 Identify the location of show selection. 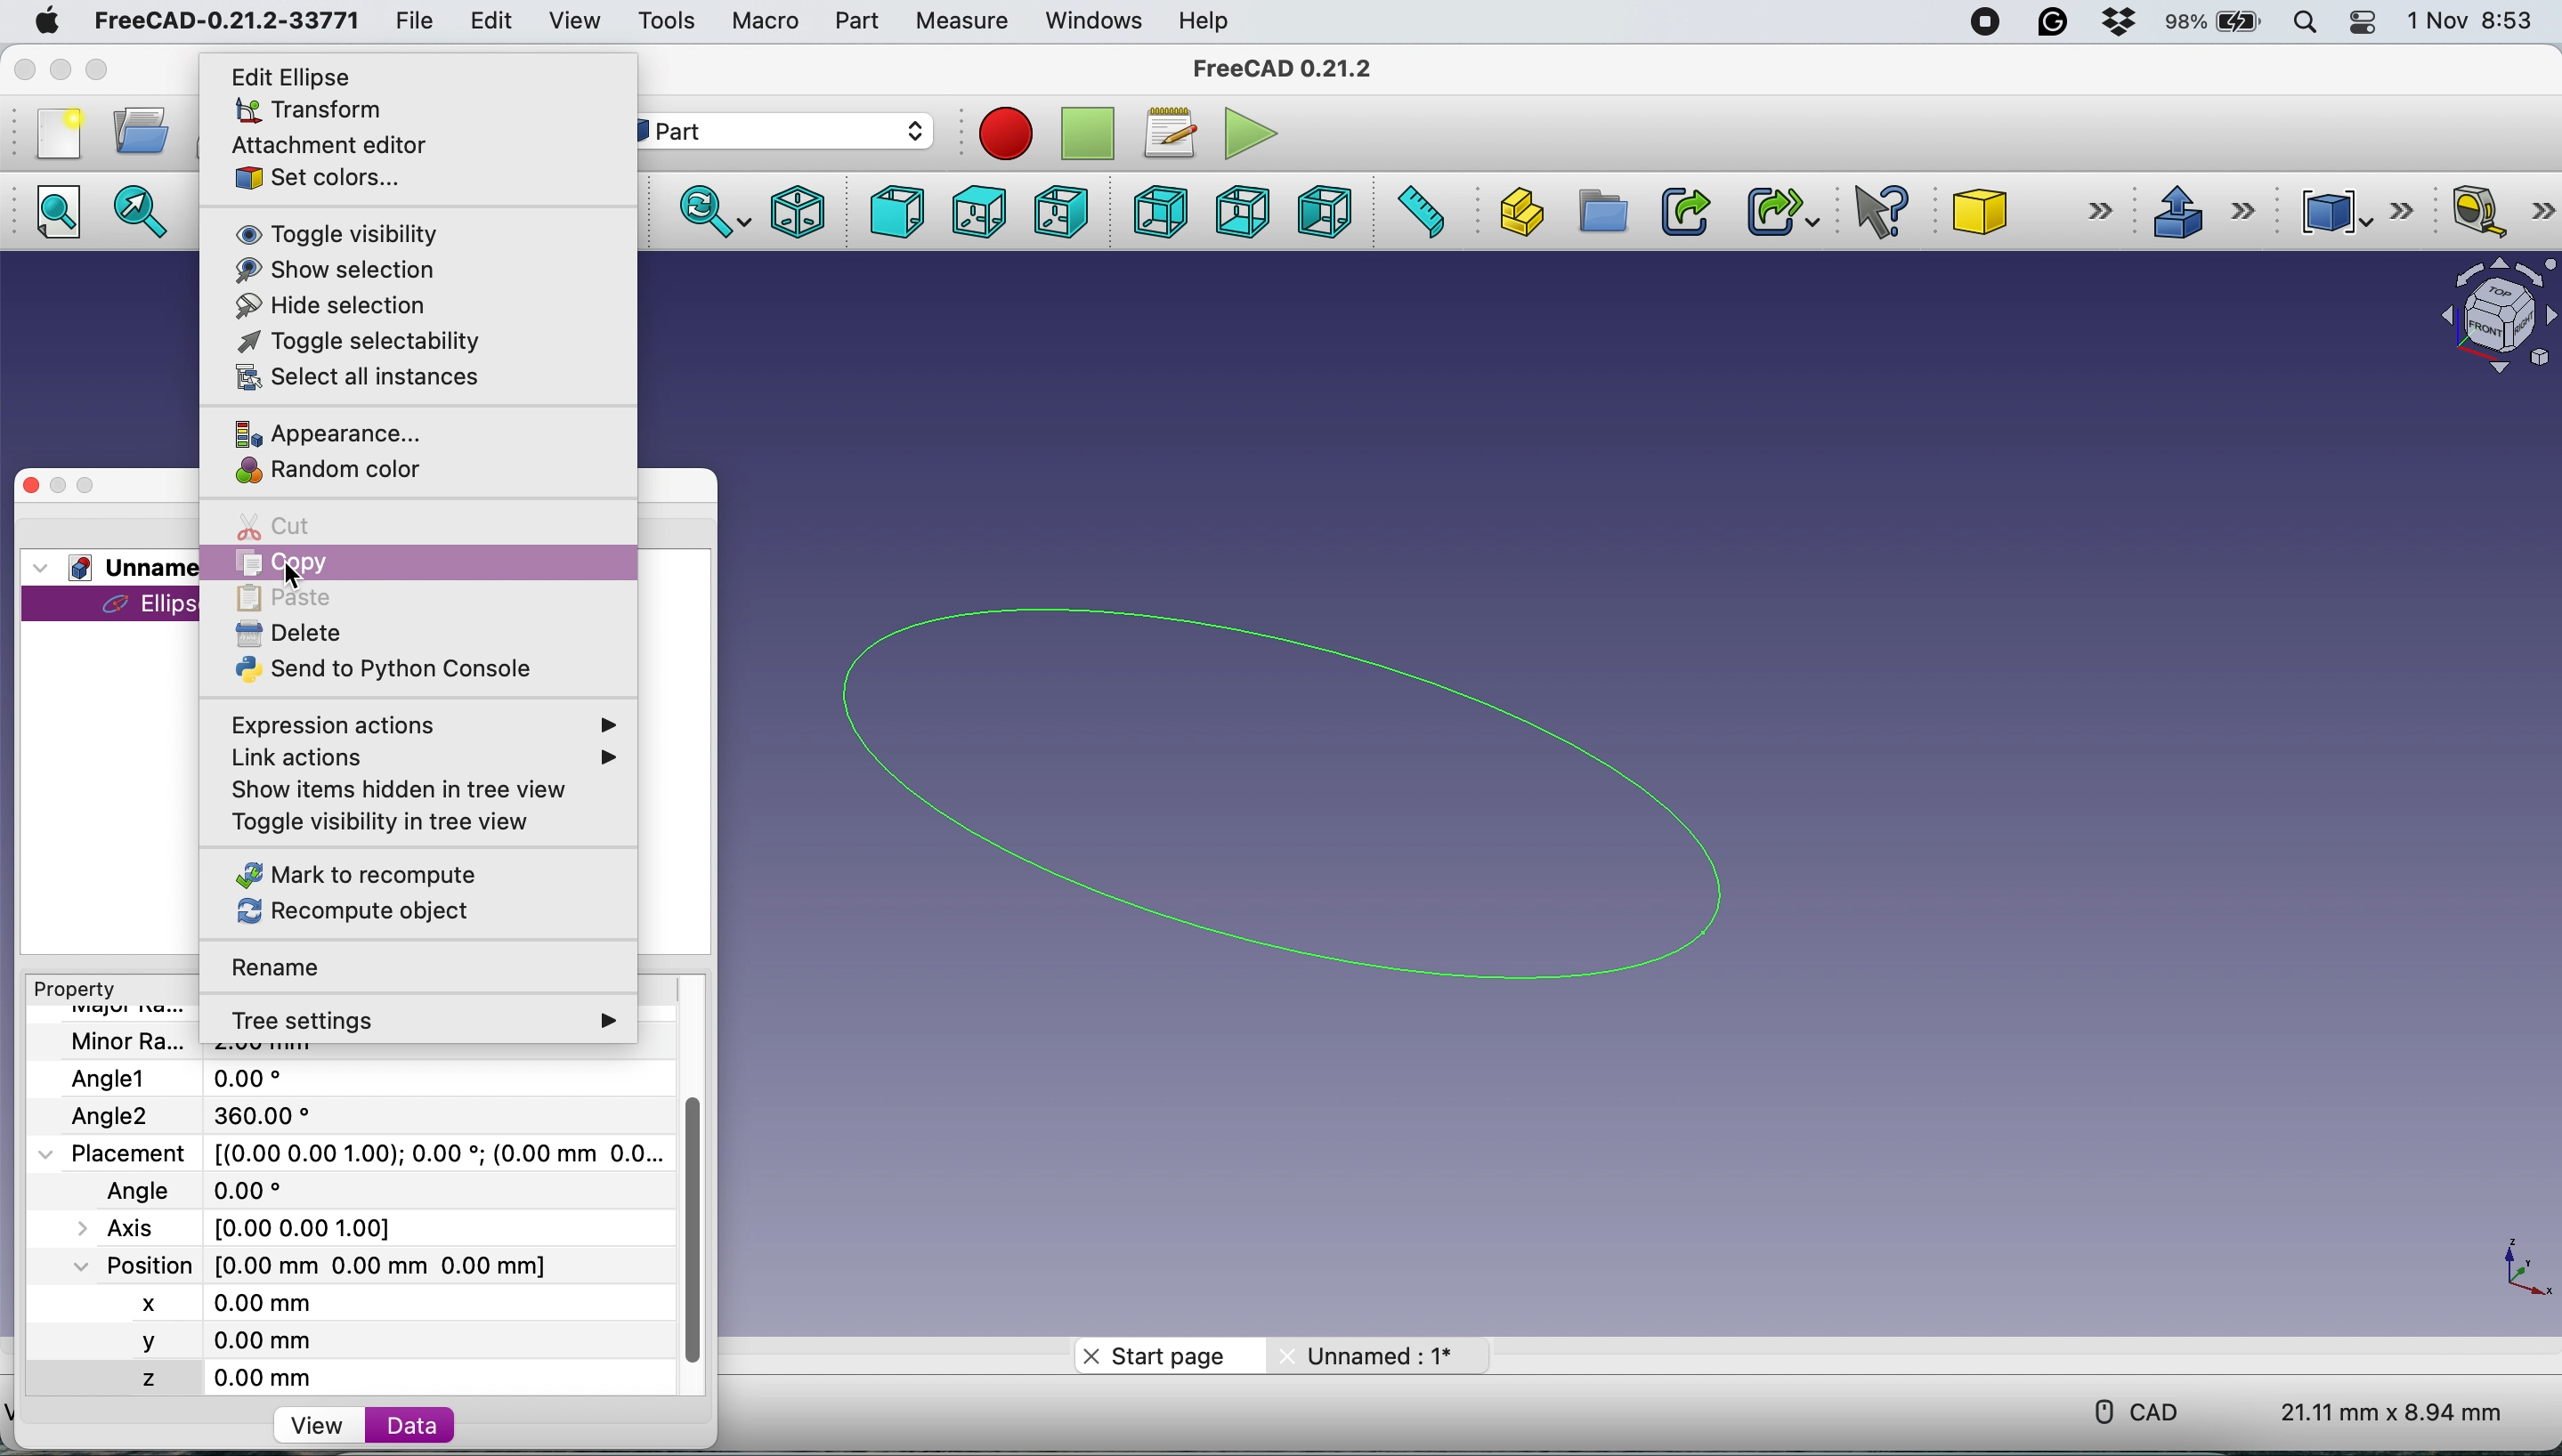
(334, 271).